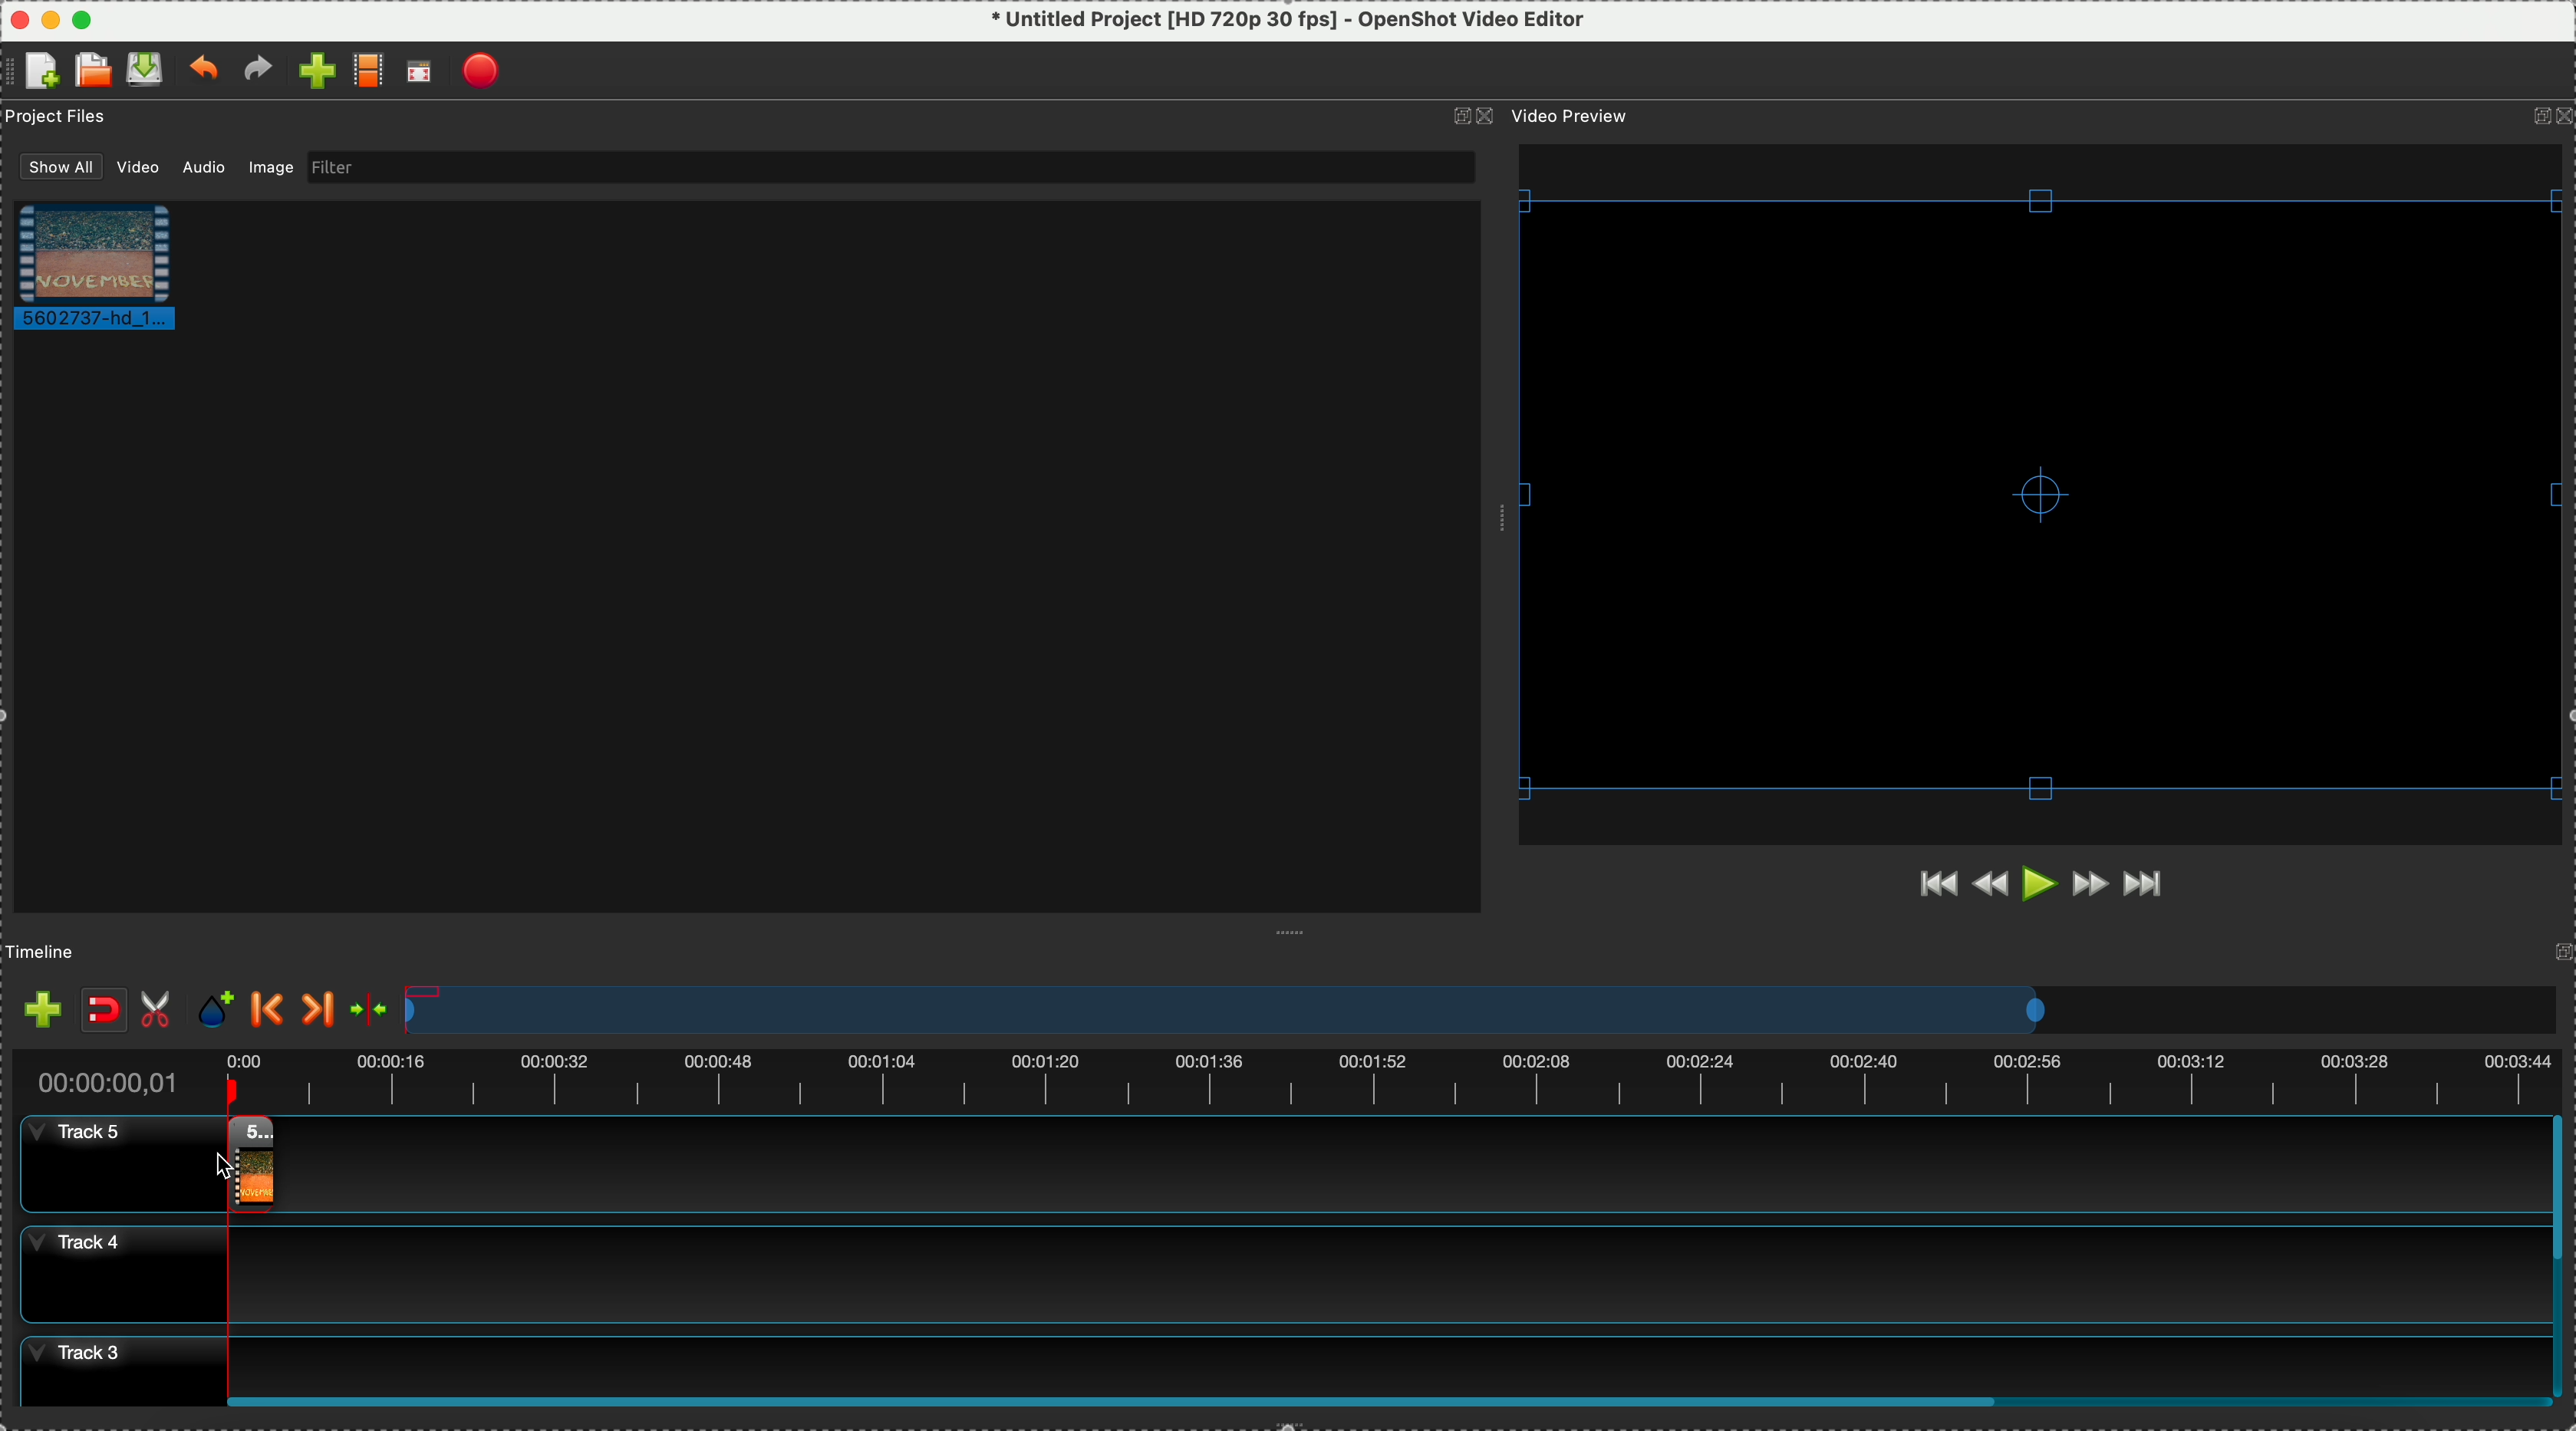 This screenshot has height=1431, width=2576. I want to click on track 3, so click(1269, 1359).